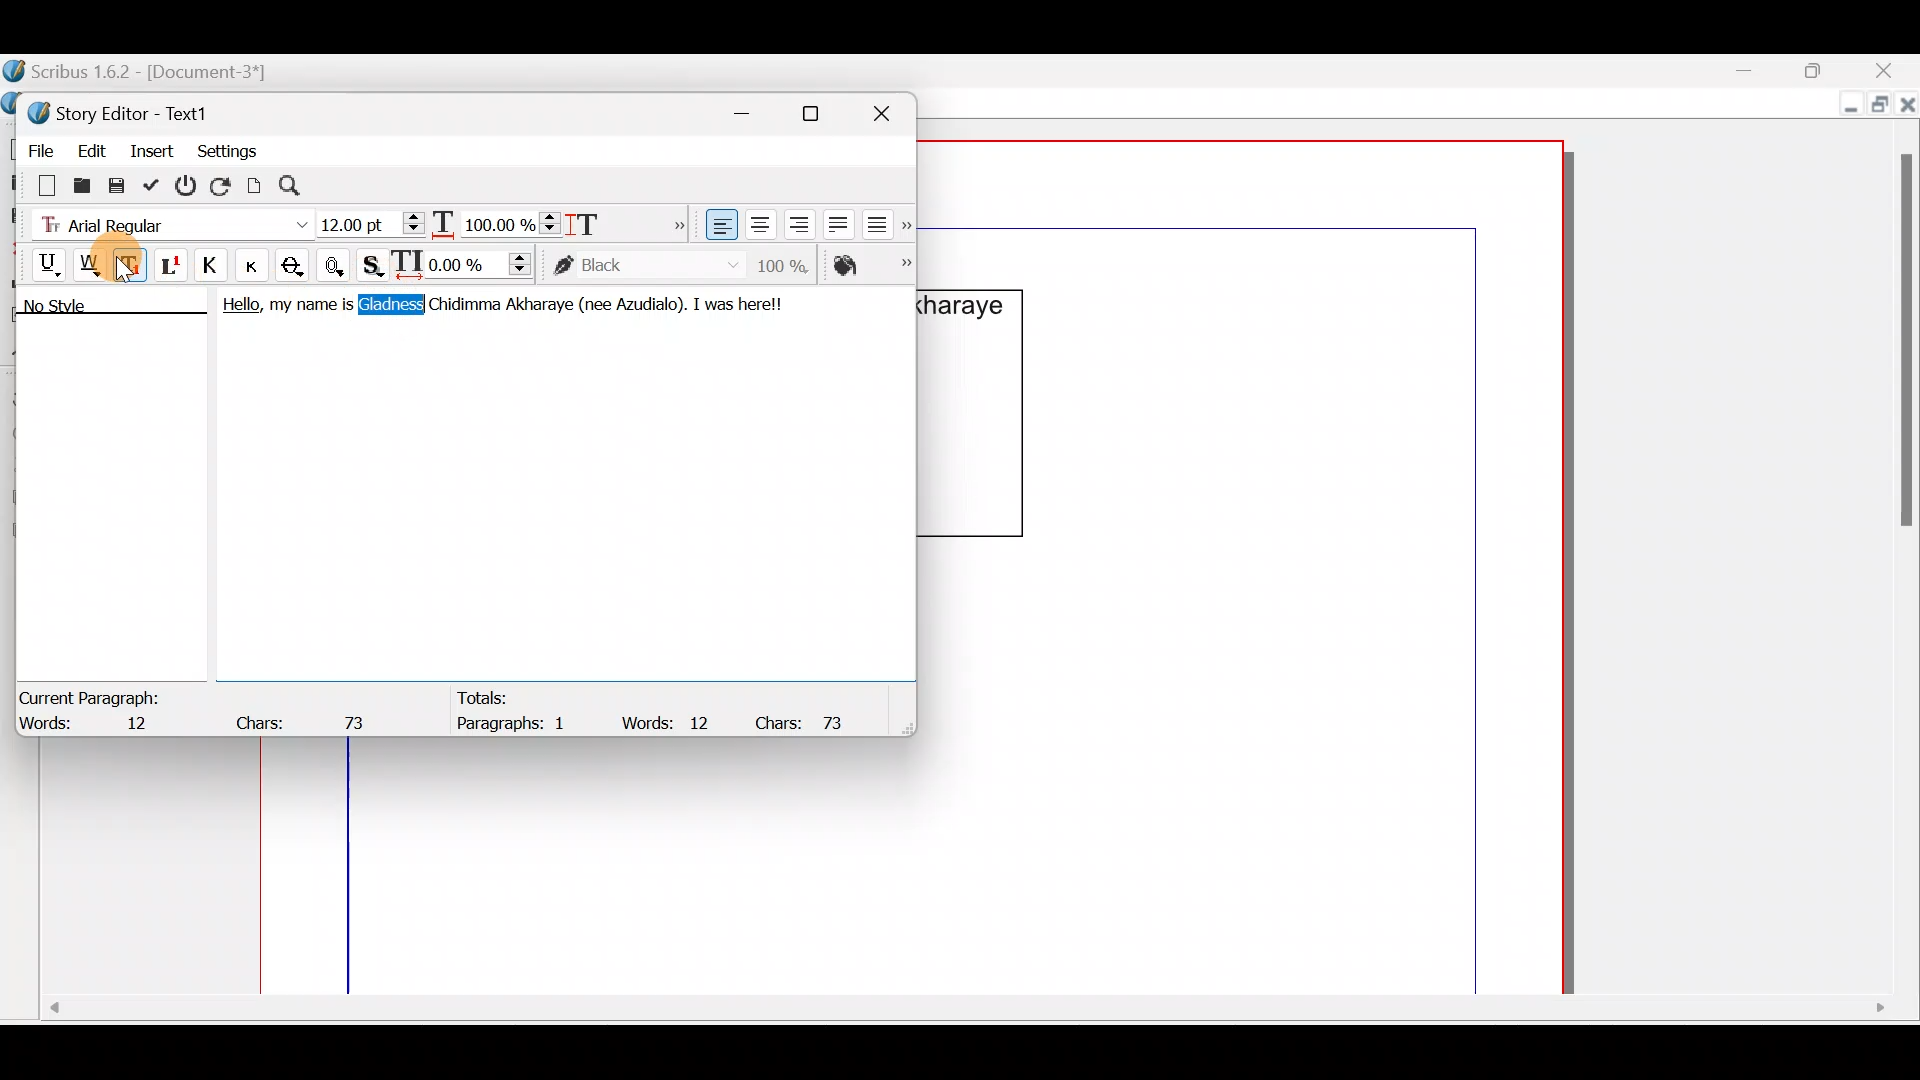 The image size is (1920, 1080). What do you see at coordinates (375, 263) in the screenshot?
I see `Shadowed text` at bounding box center [375, 263].